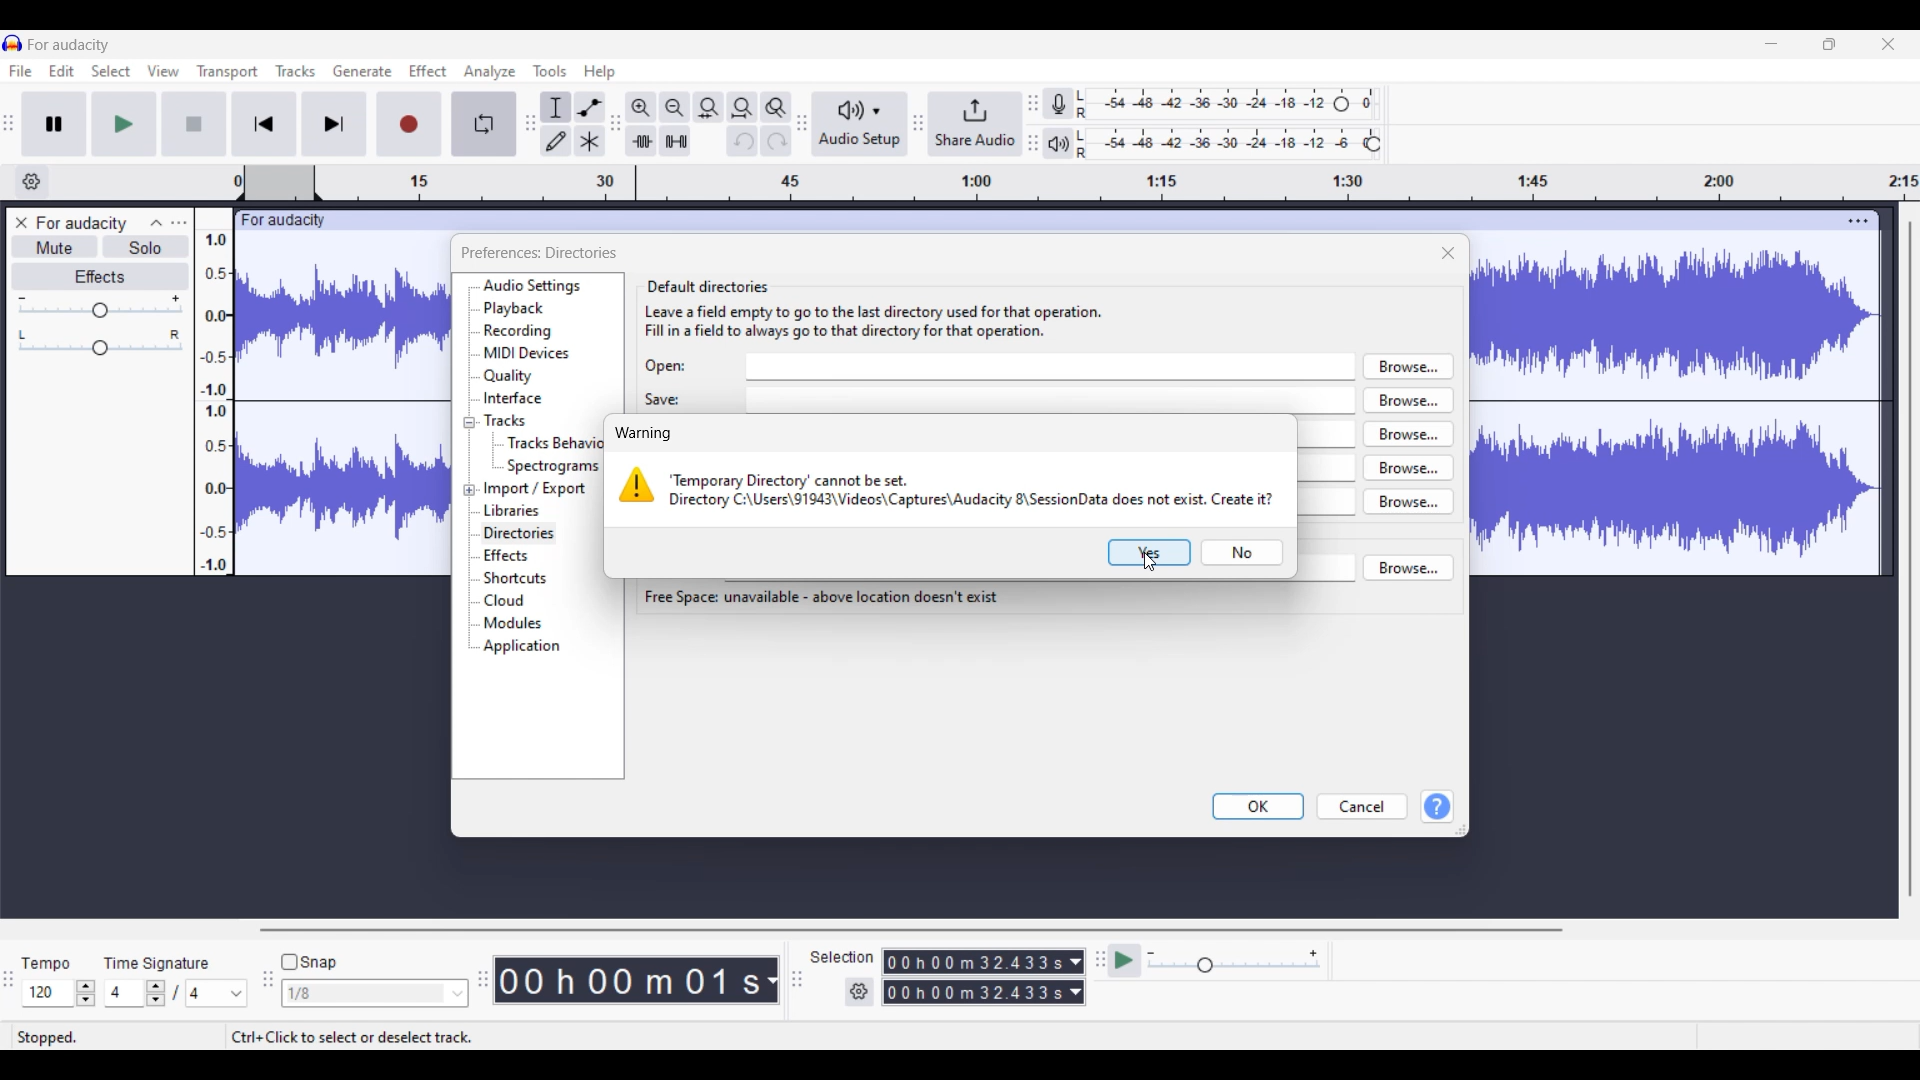 Image resolution: width=1920 pixels, height=1080 pixels. What do you see at coordinates (100, 343) in the screenshot?
I see `Pan scale` at bounding box center [100, 343].